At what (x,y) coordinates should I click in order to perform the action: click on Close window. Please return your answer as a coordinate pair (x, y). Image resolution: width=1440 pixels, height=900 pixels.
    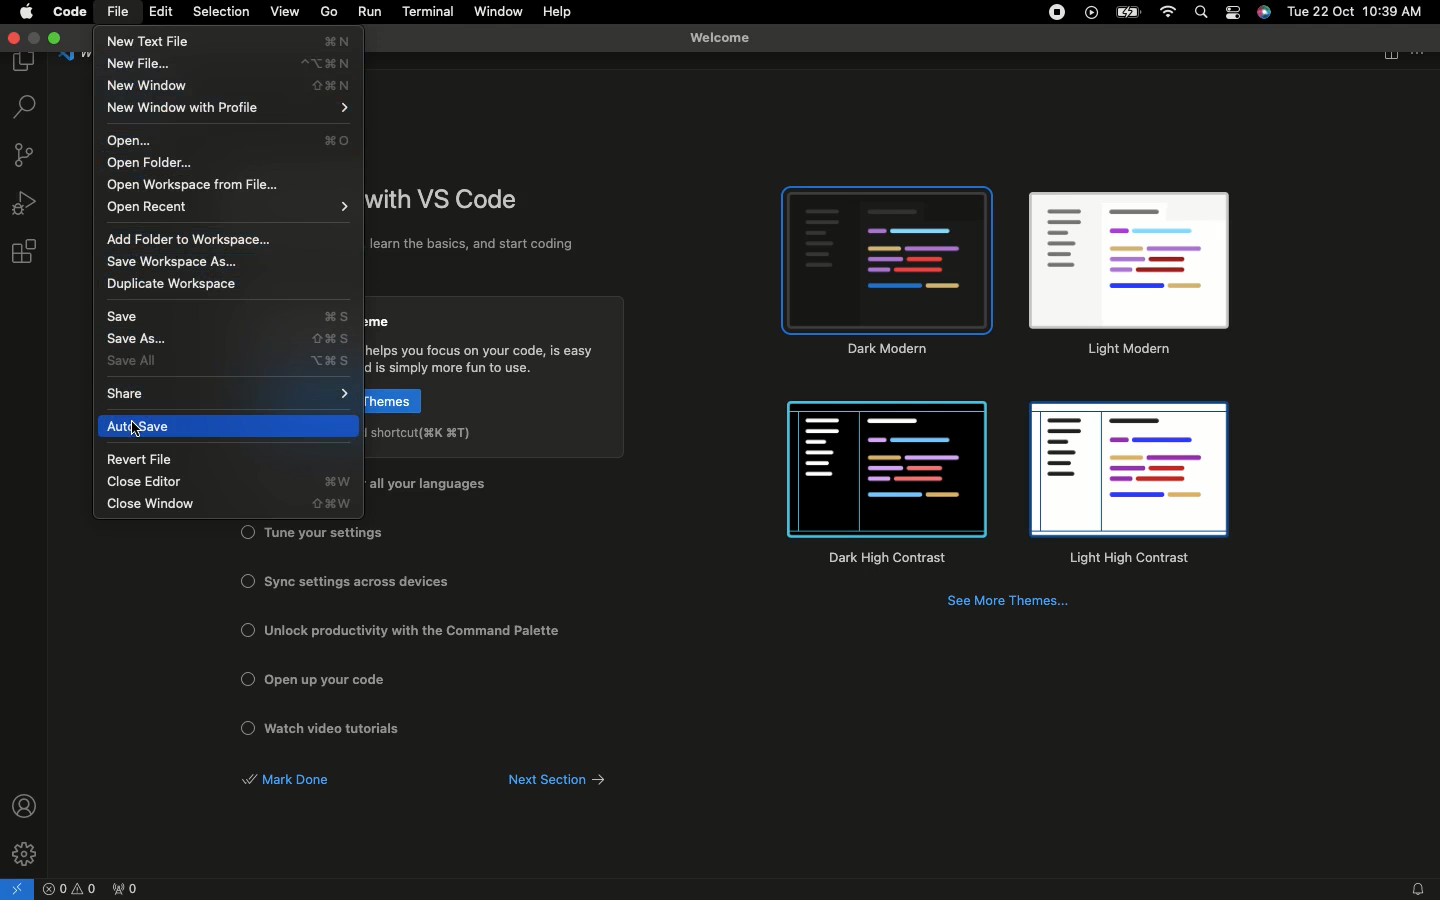
    Looking at the image, I should click on (227, 505).